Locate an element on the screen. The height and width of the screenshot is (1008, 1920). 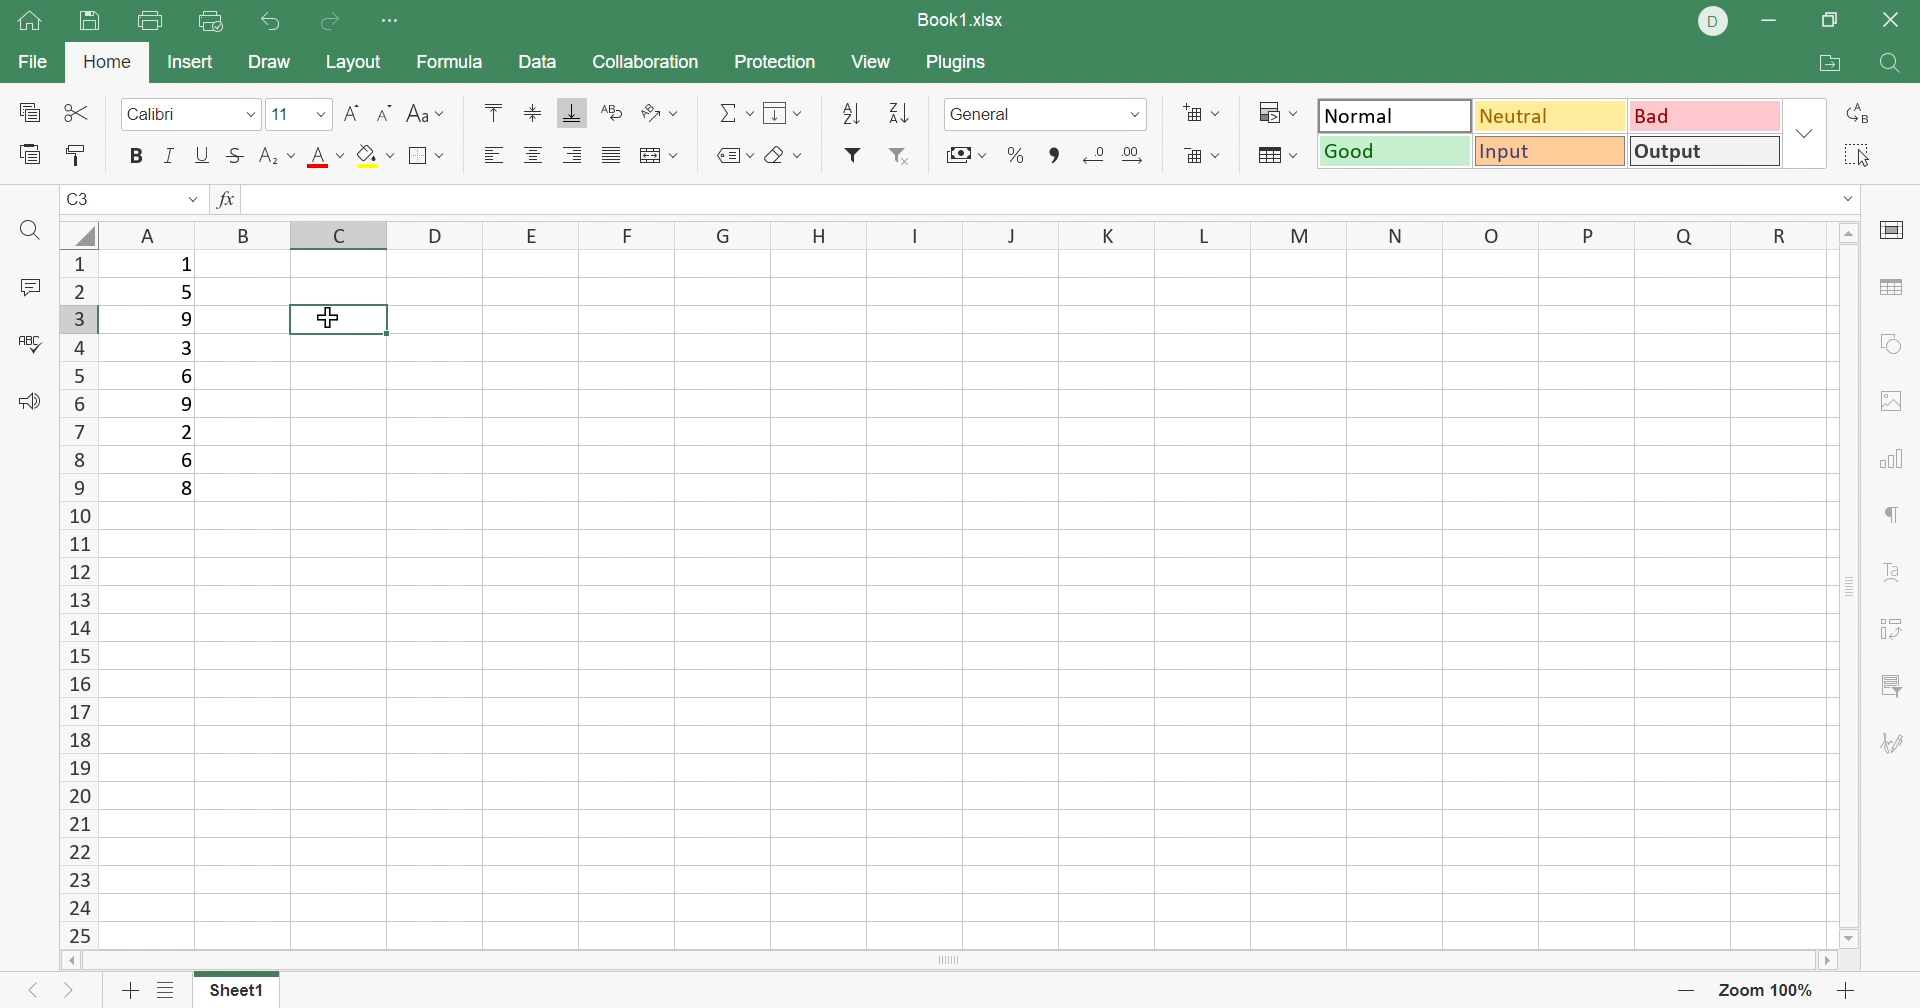
Fill is located at coordinates (784, 111).